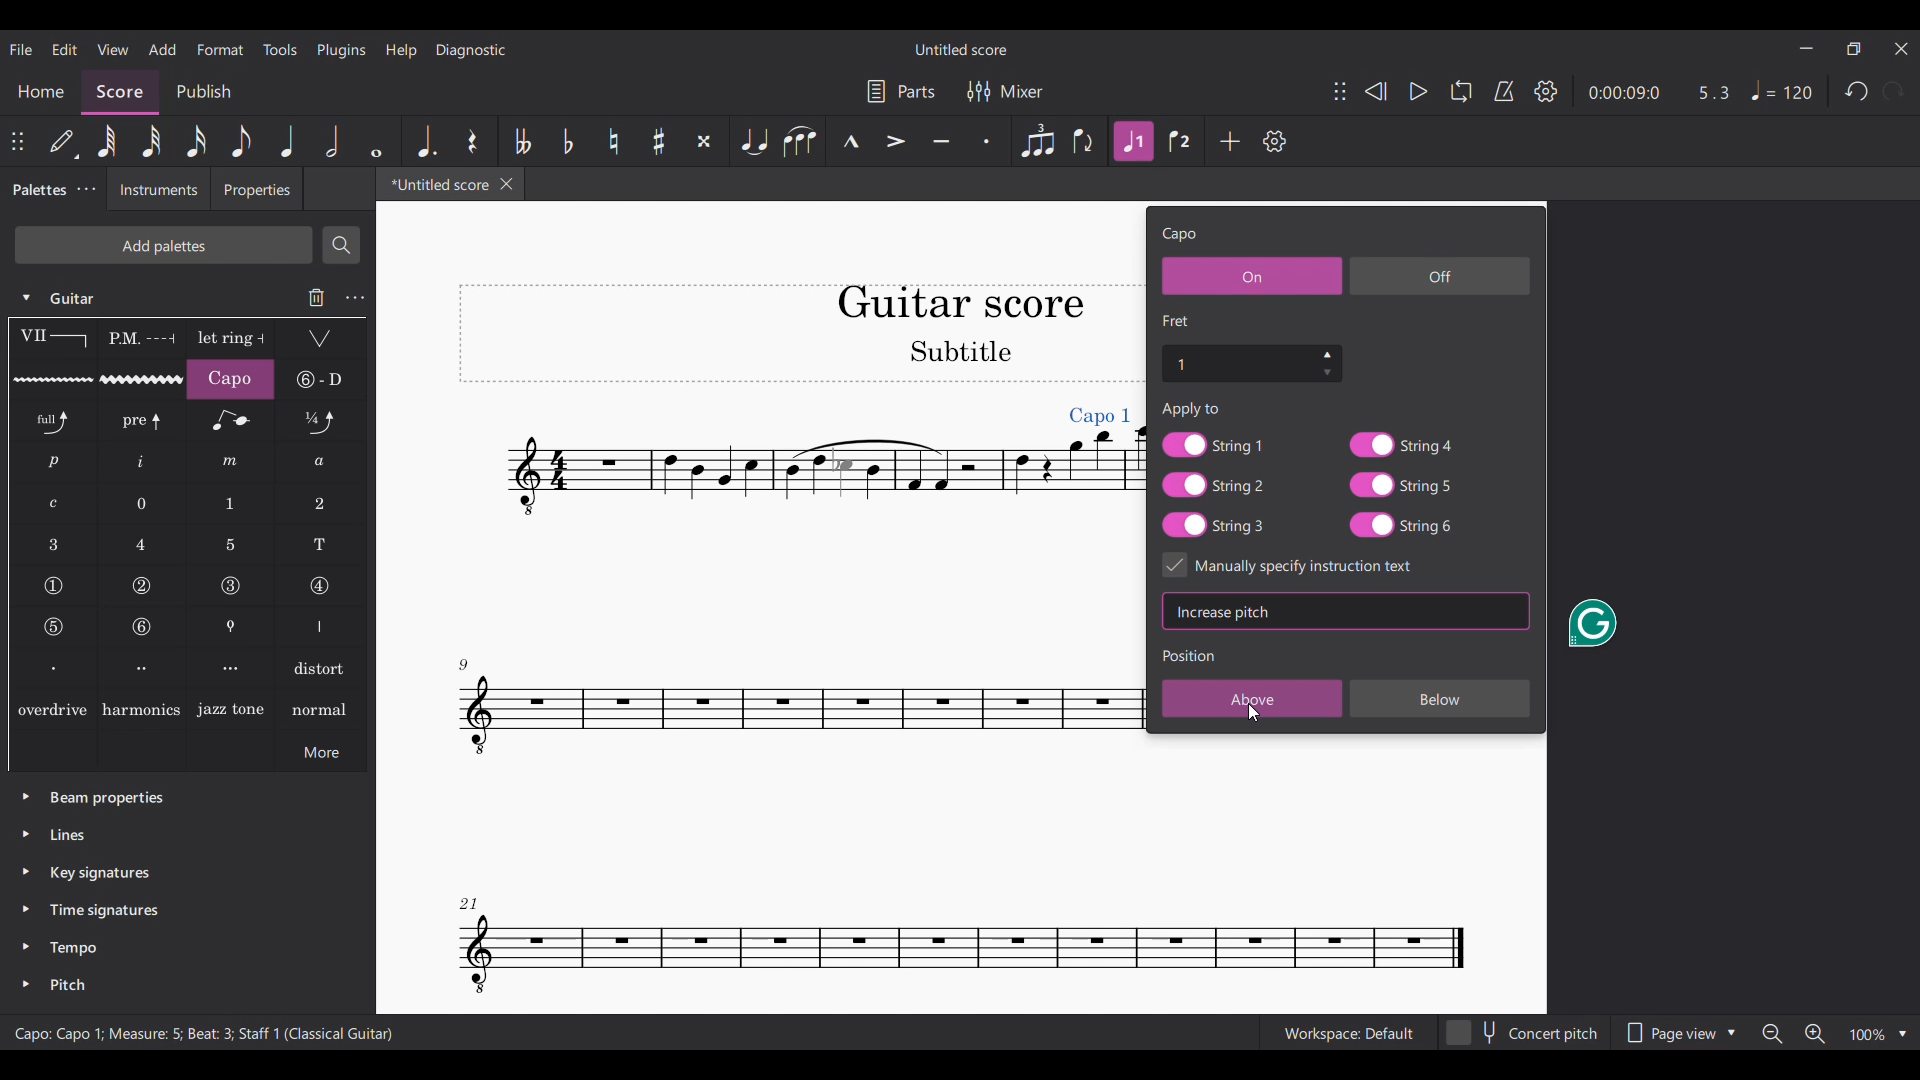 Image resolution: width=1920 pixels, height=1080 pixels. I want to click on Close tab, so click(507, 184).